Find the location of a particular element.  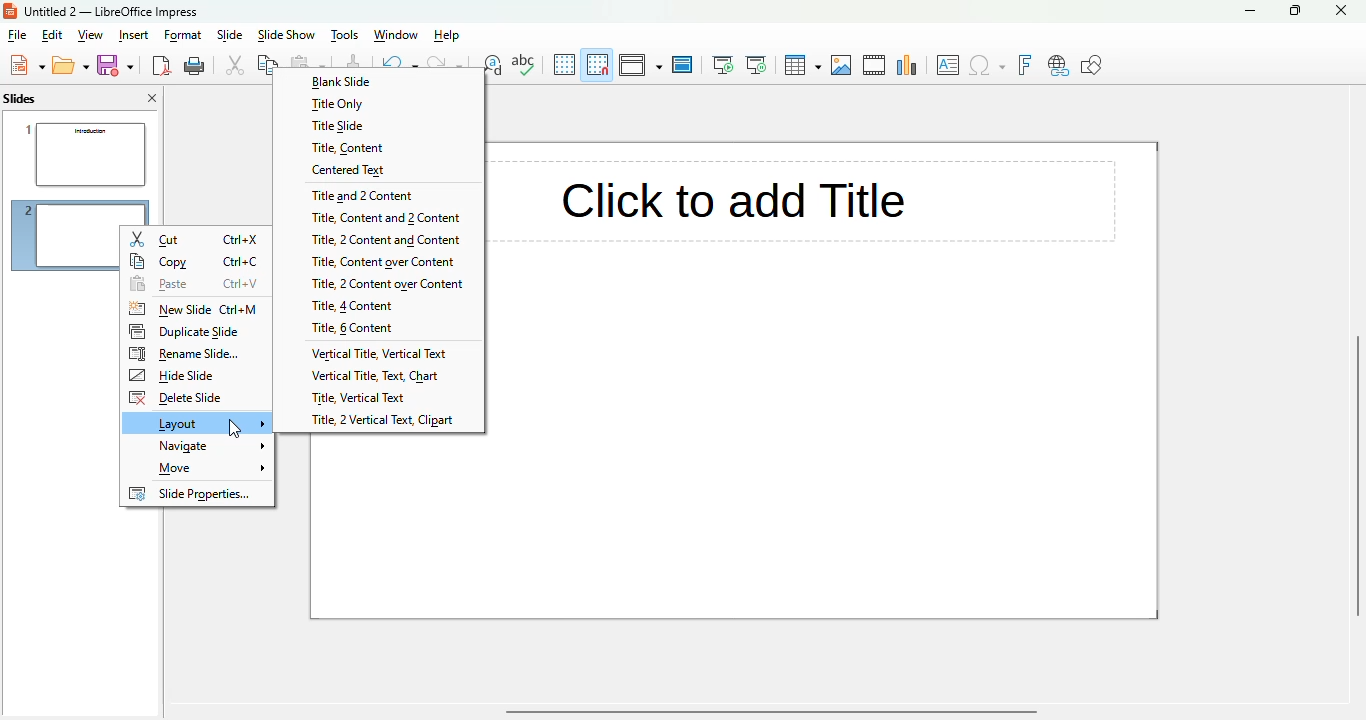

delete slide is located at coordinates (196, 398).